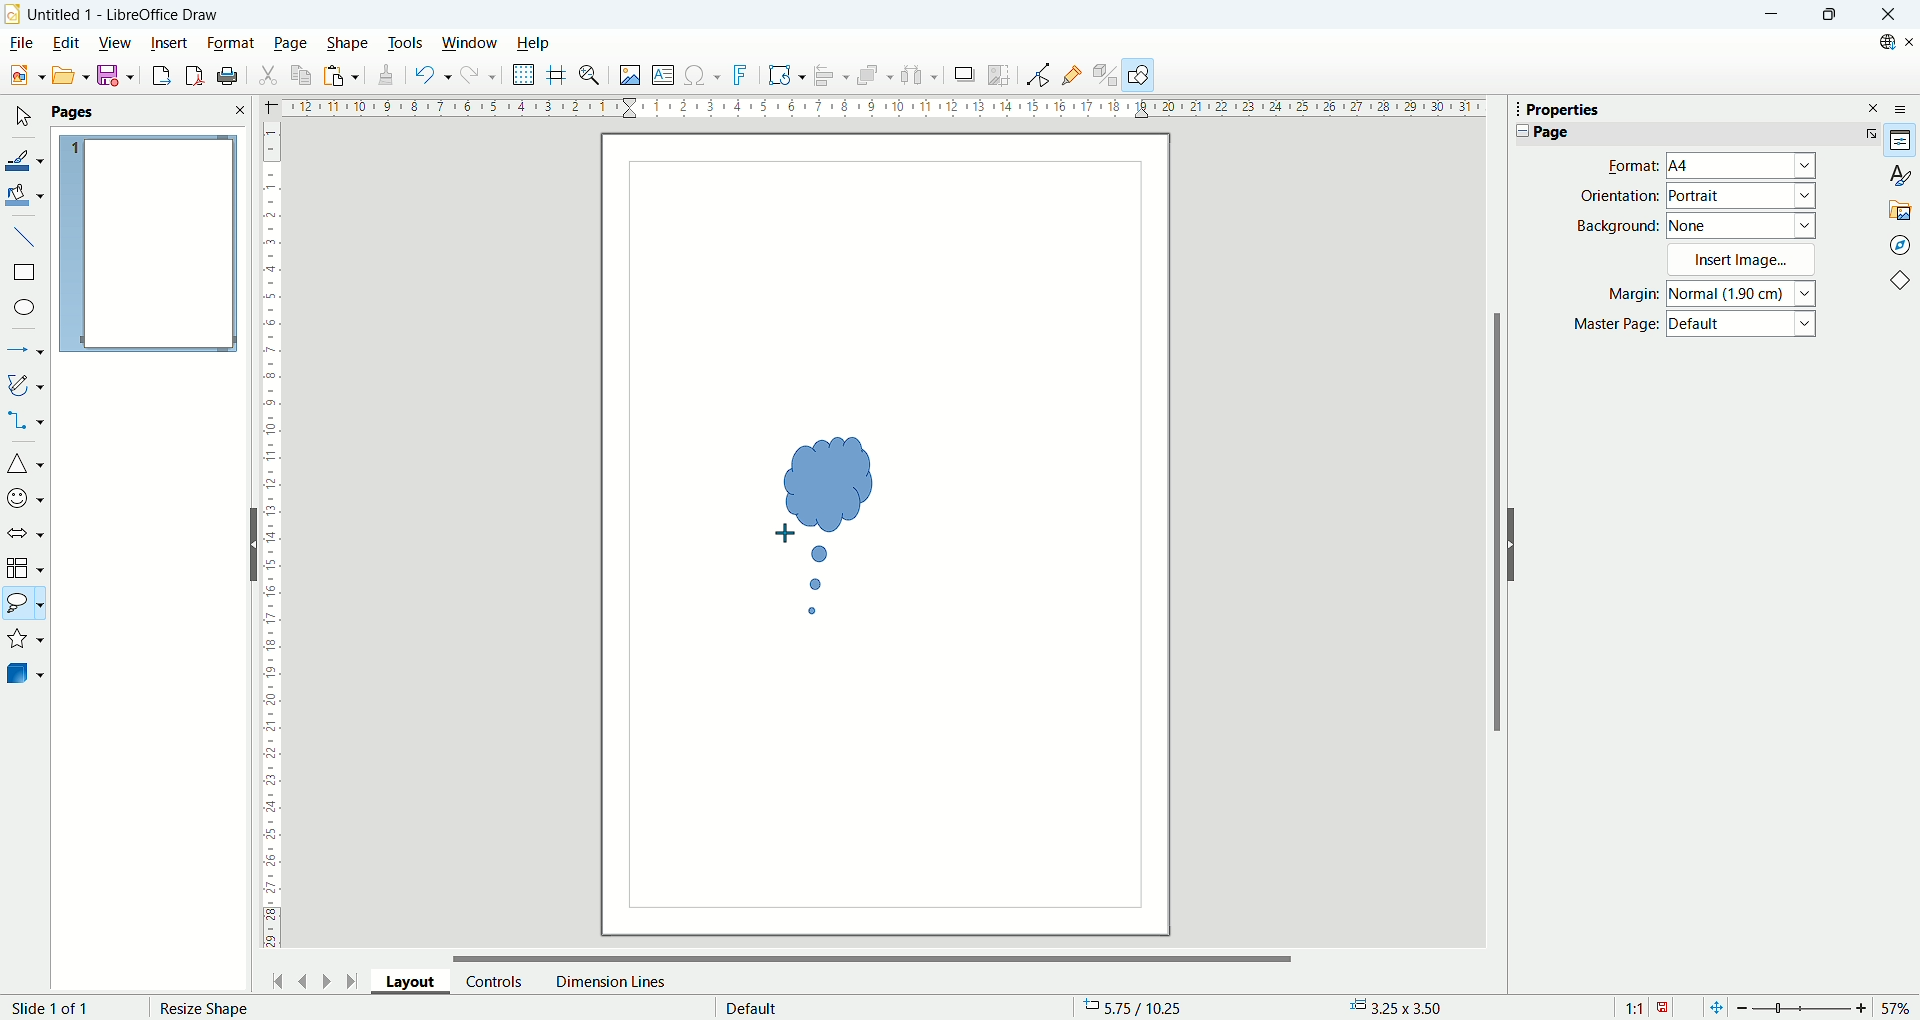  I want to click on shadow, so click(964, 75).